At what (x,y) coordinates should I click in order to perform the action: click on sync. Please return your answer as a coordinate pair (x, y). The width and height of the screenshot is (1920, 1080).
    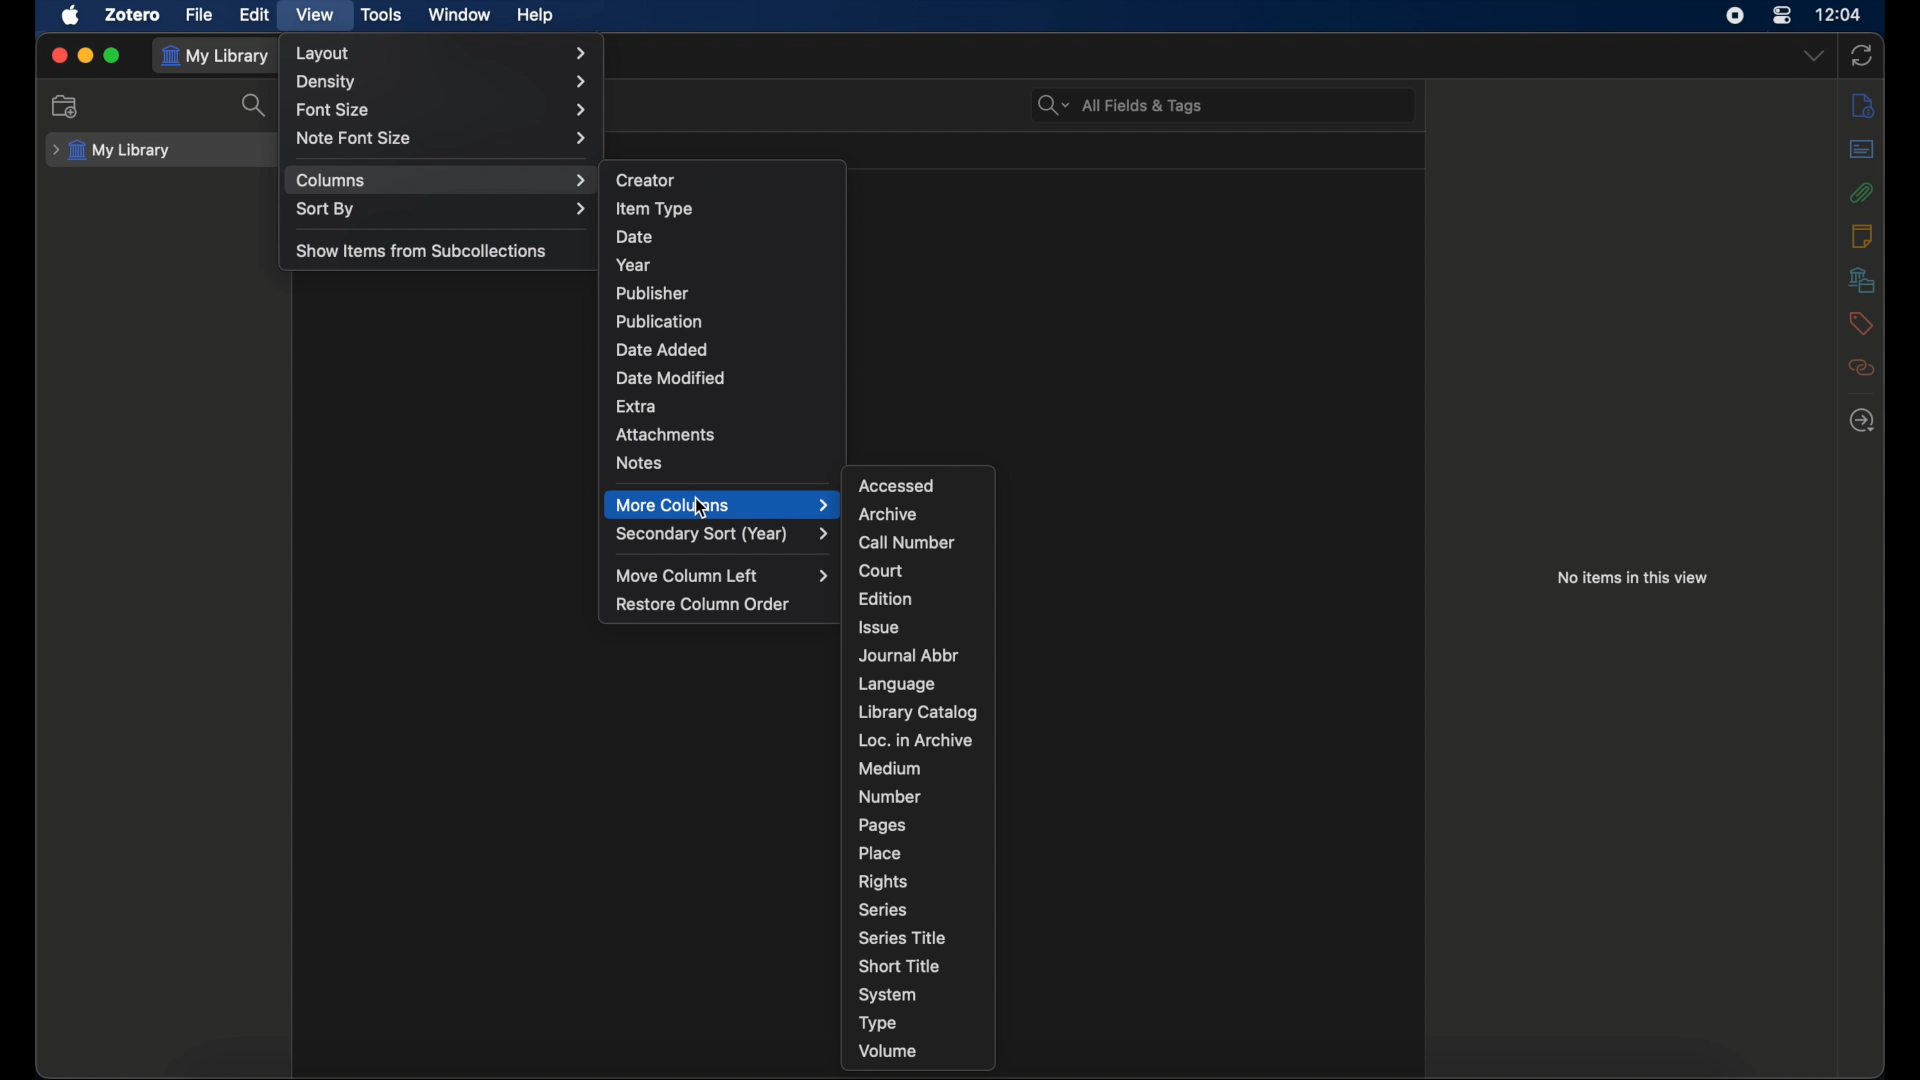
    Looking at the image, I should click on (1861, 56).